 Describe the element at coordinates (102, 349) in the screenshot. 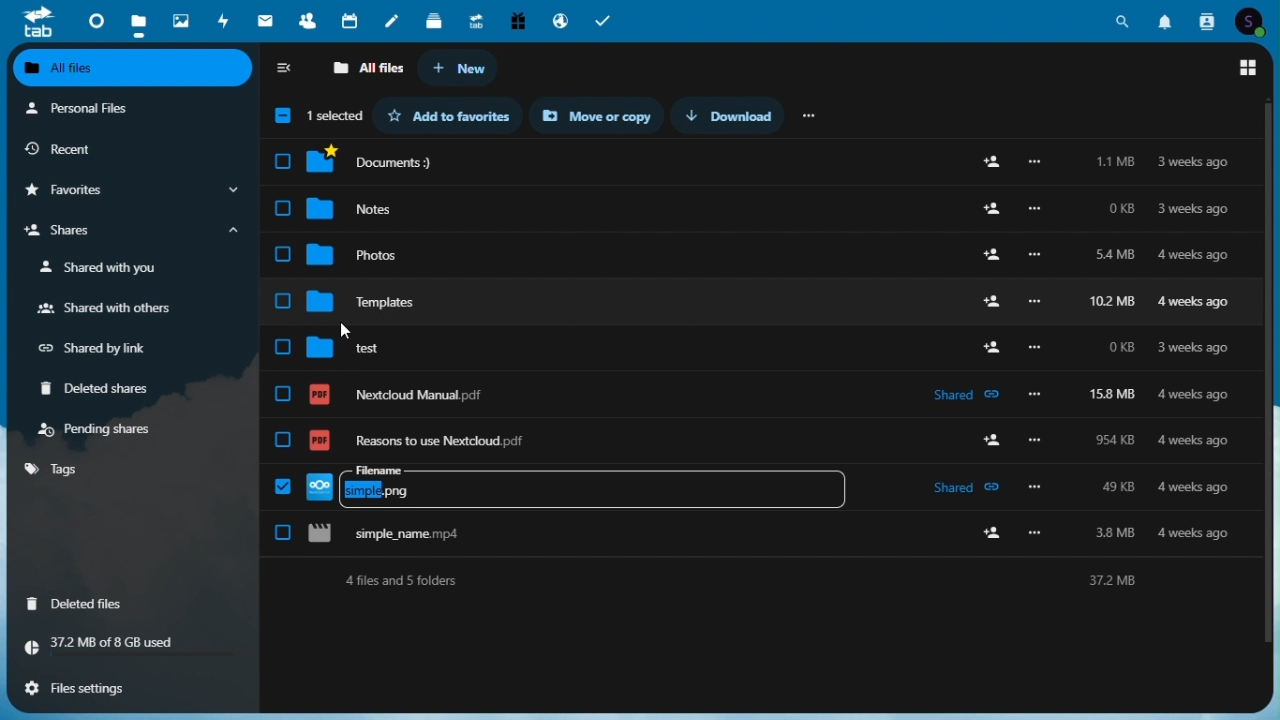

I see `shared by link` at that location.